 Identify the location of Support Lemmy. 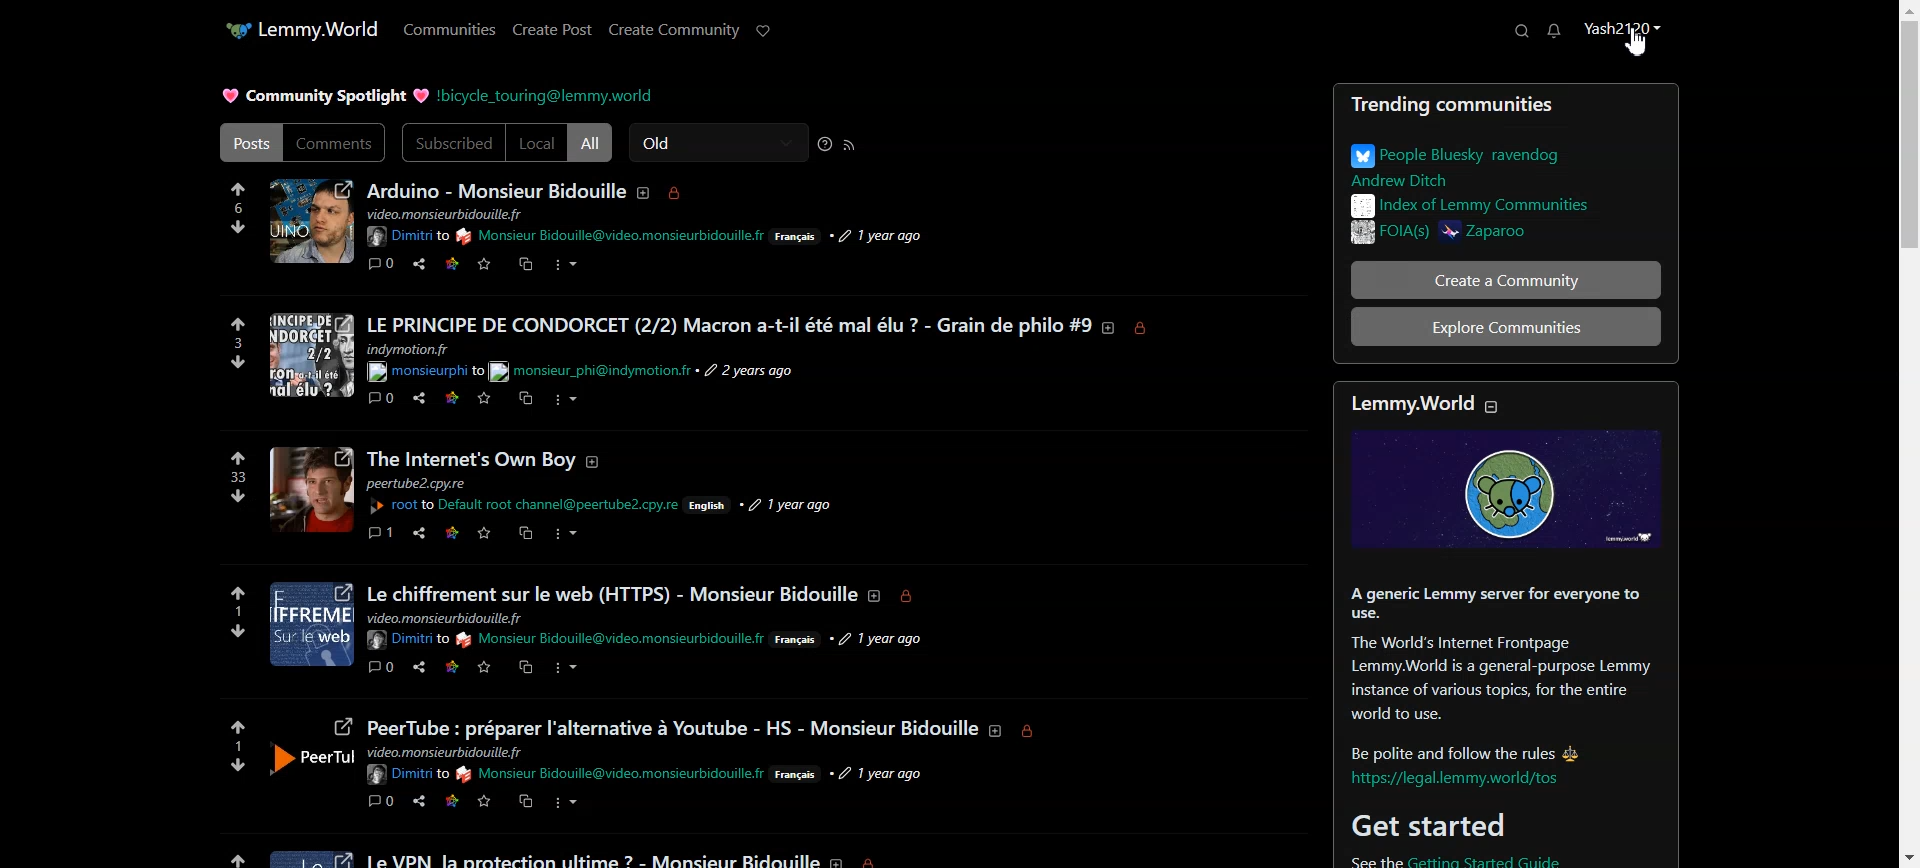
(764, 31).